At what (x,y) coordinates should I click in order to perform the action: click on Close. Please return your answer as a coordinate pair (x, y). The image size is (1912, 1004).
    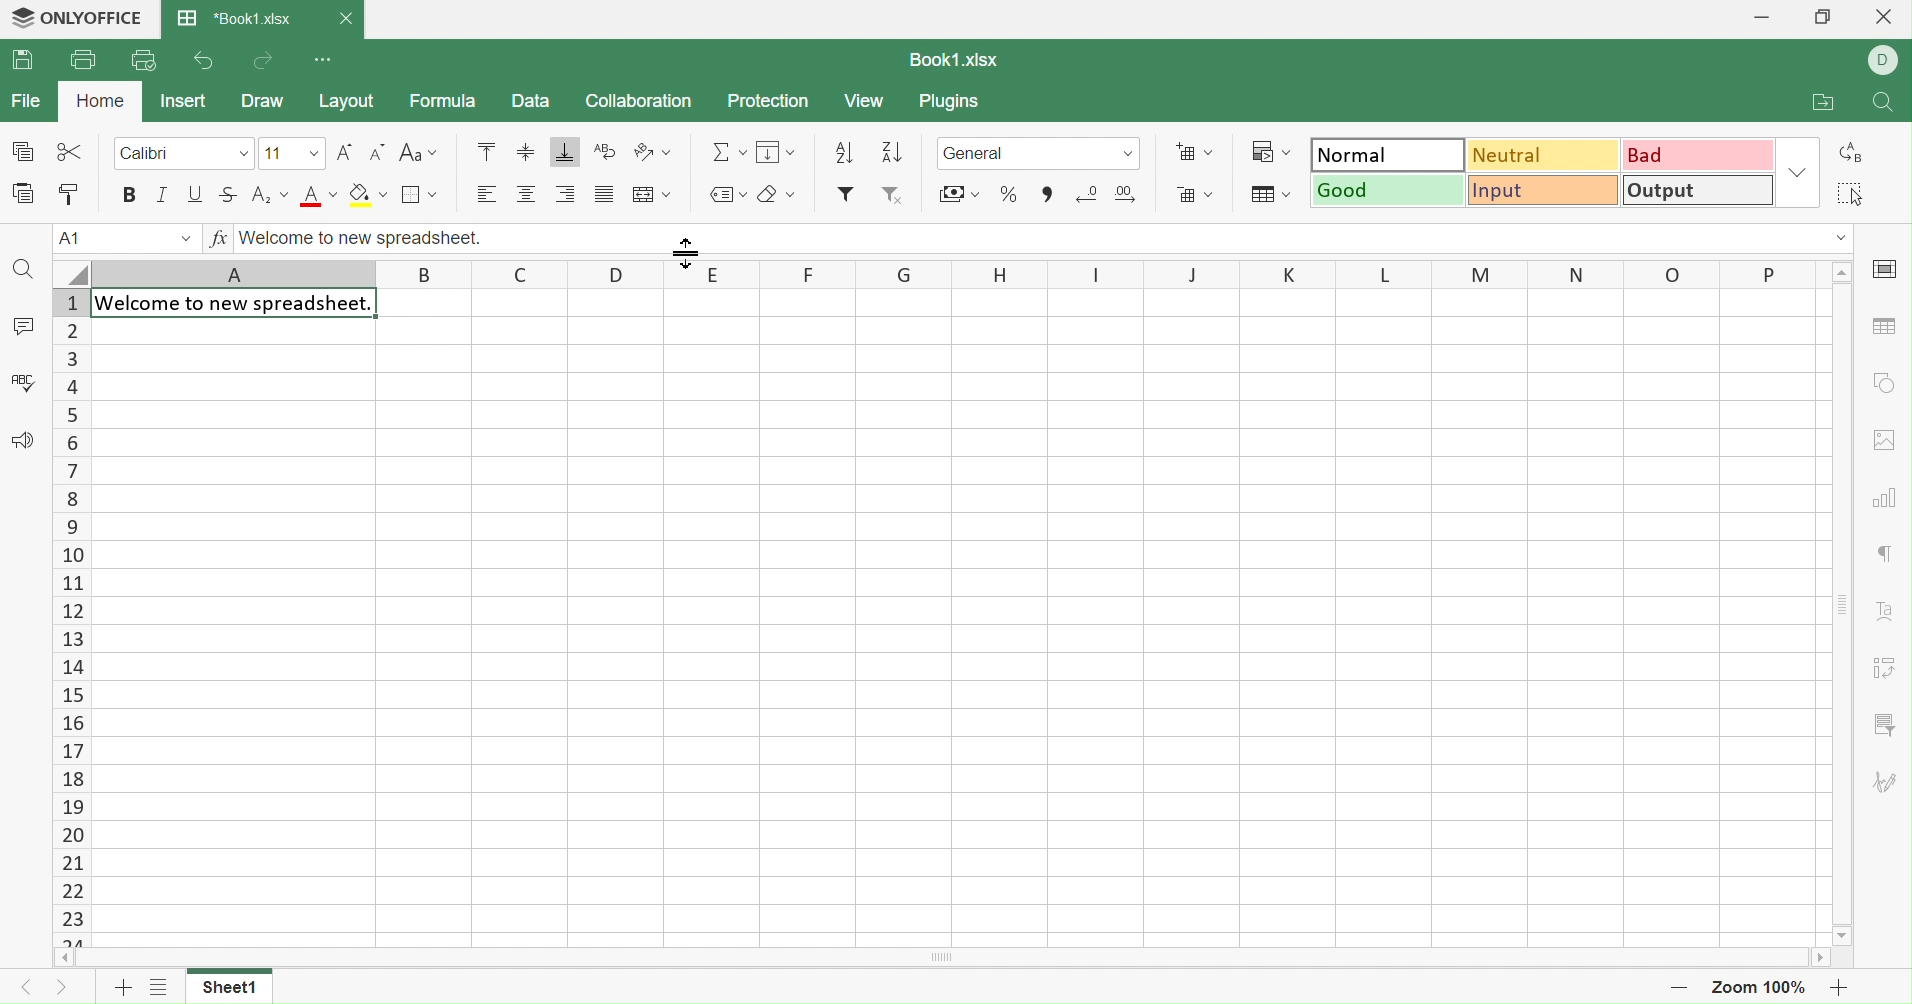
    Looking at the image, I should click on (348, 16).